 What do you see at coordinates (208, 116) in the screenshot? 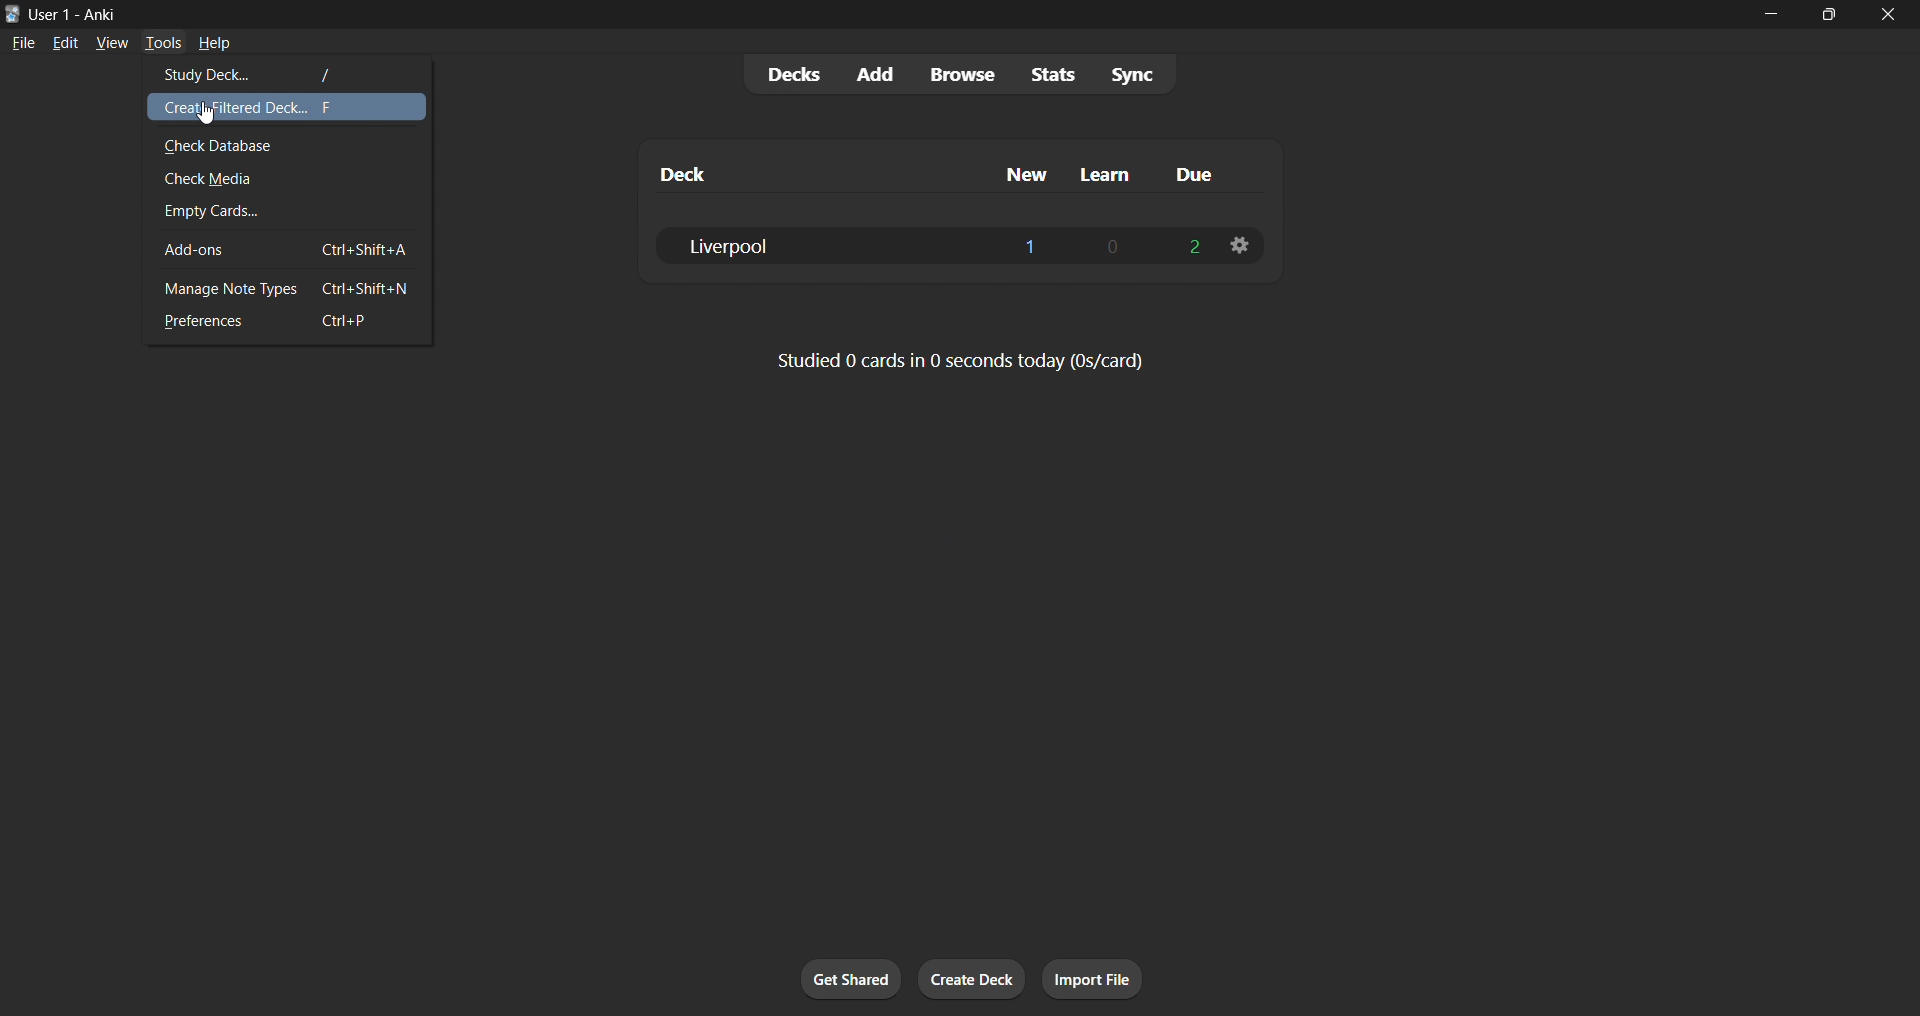
I see `Cursor` at bounding box center [208, 116].